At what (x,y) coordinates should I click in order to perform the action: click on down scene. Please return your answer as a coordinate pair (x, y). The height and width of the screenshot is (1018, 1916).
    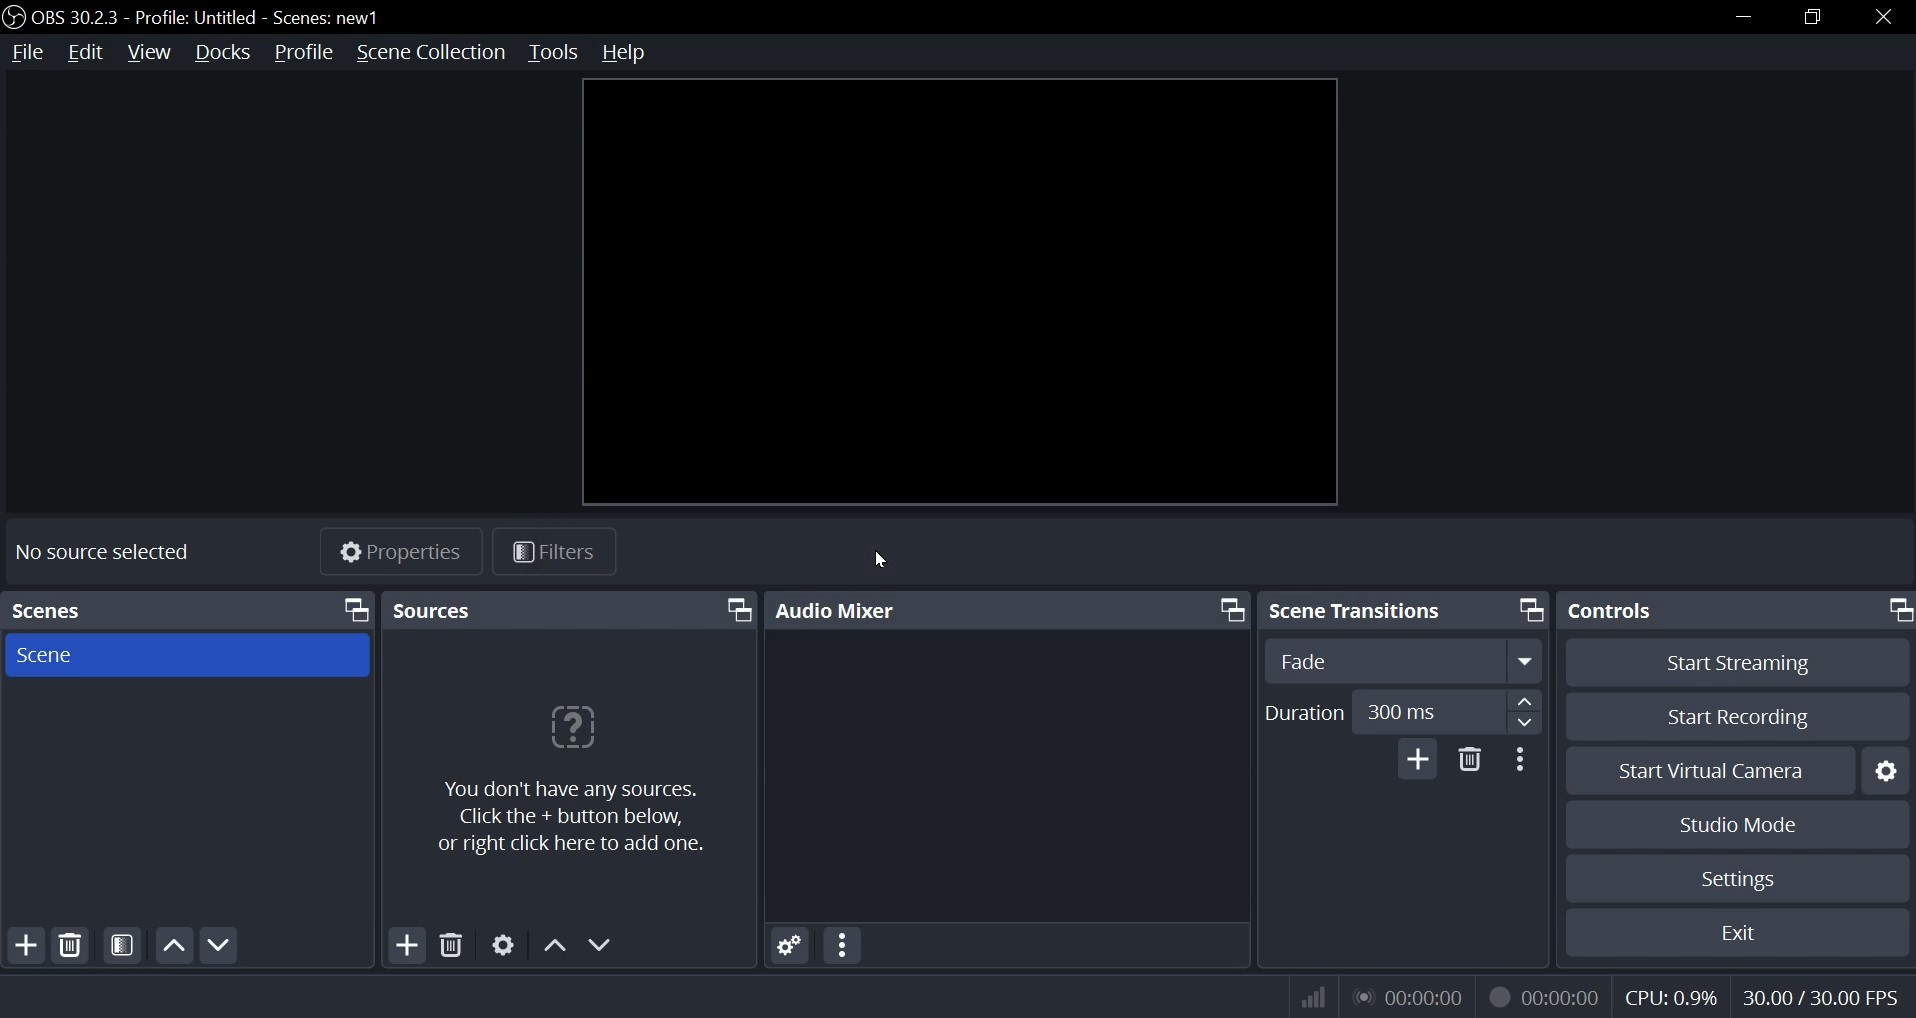
    Looking at the image, I should click on (223, 945).